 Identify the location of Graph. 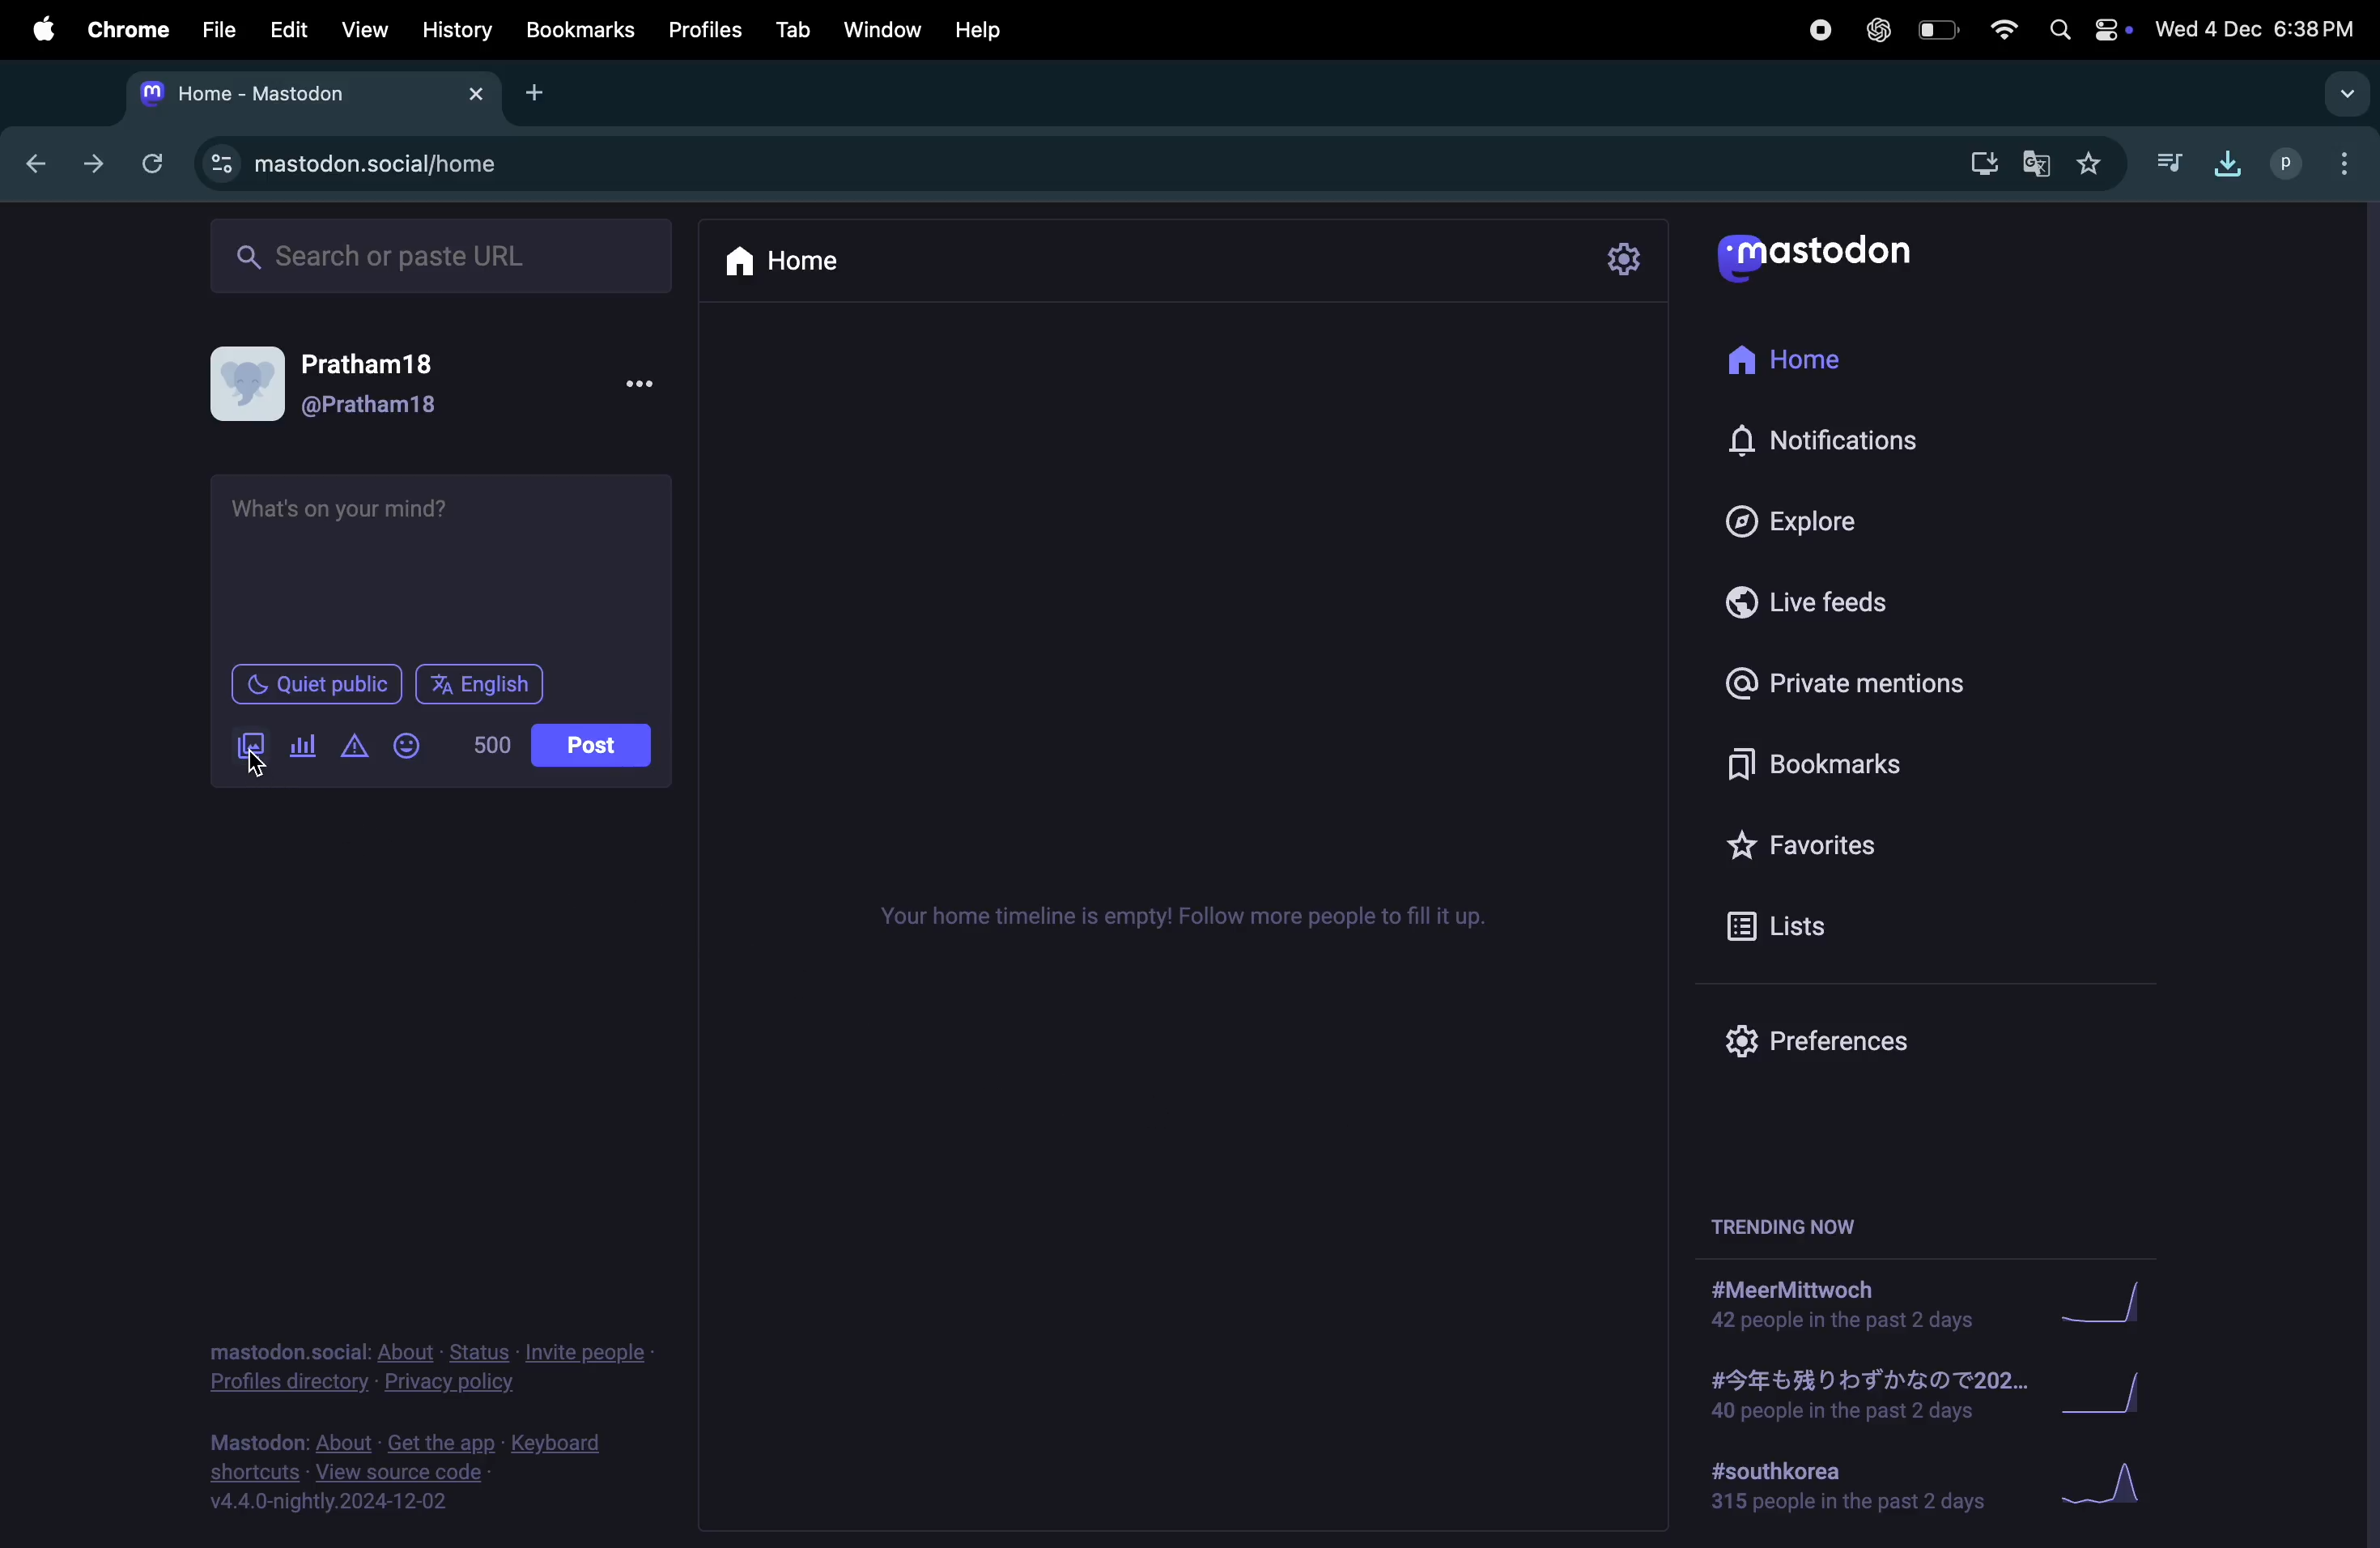
(2119, 1393).